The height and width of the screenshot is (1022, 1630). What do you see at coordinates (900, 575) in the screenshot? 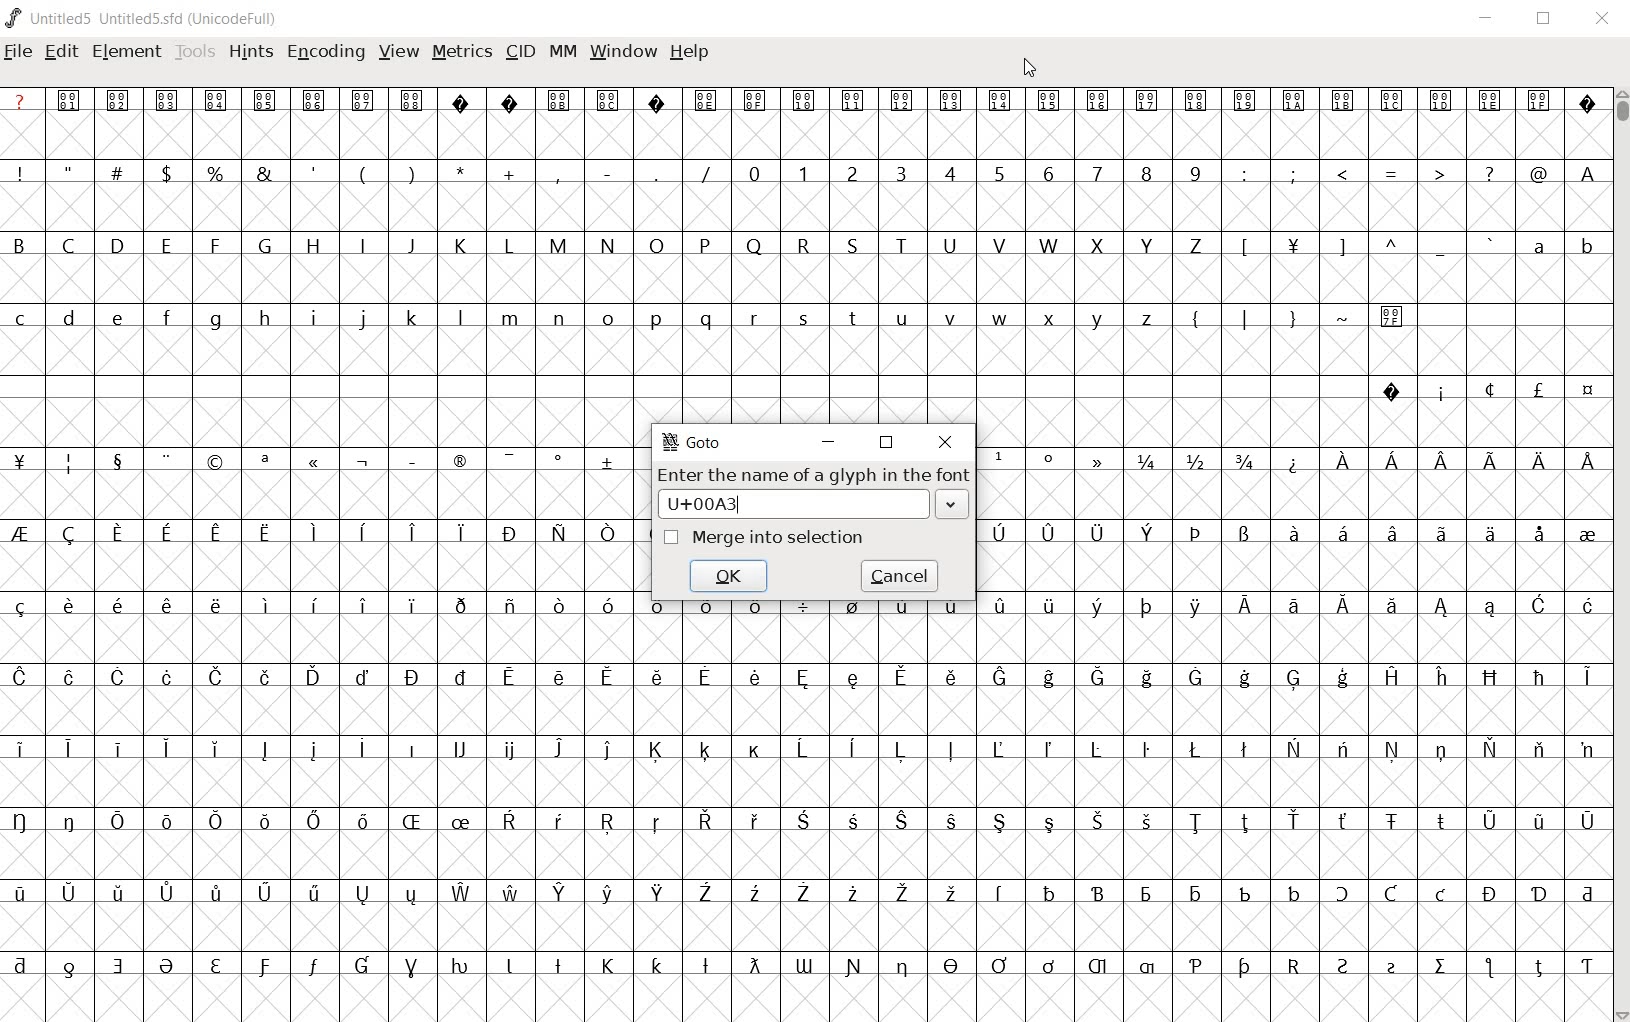
I see `cancel` at bounding box center [900, 575].